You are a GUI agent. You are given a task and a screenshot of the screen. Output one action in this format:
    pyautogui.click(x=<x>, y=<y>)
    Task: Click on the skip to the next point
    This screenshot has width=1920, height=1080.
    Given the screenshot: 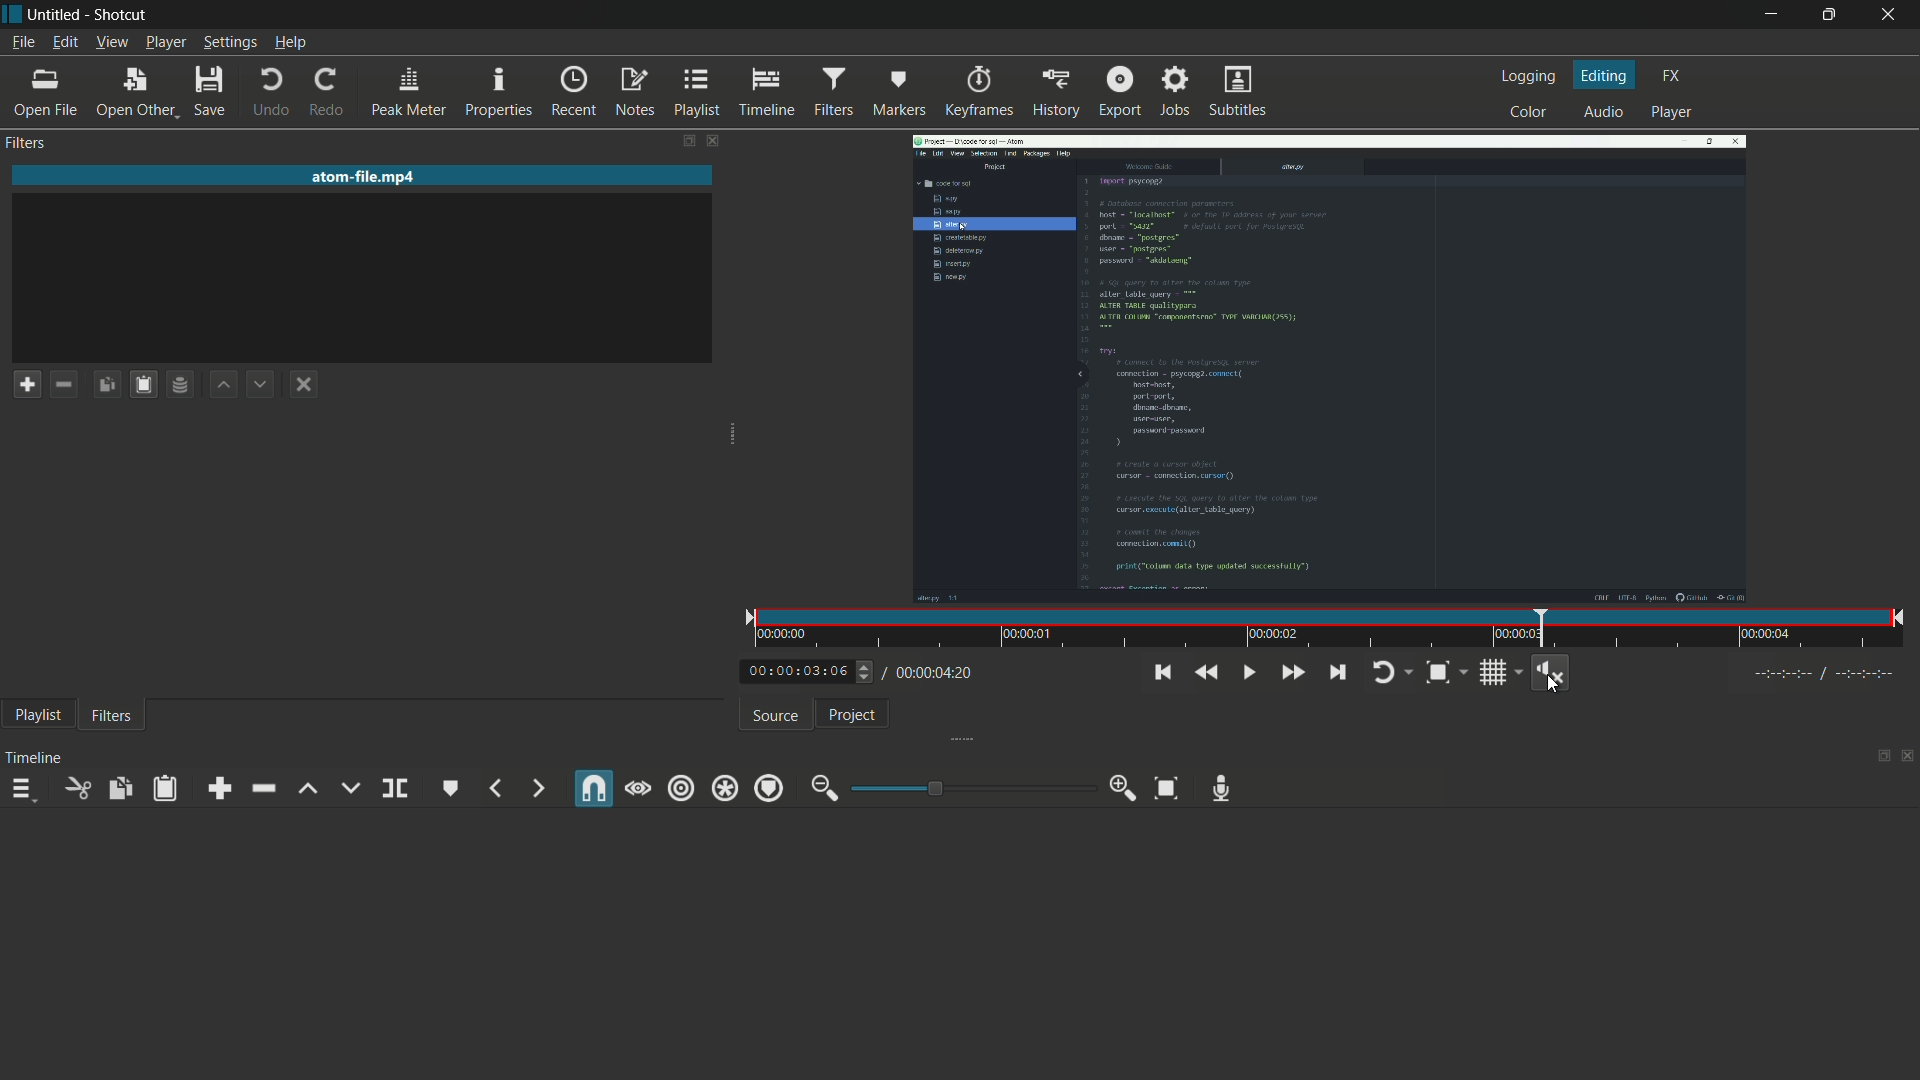 What is the action you would take?
    pyautogui.click(x=1336, y=673)
    